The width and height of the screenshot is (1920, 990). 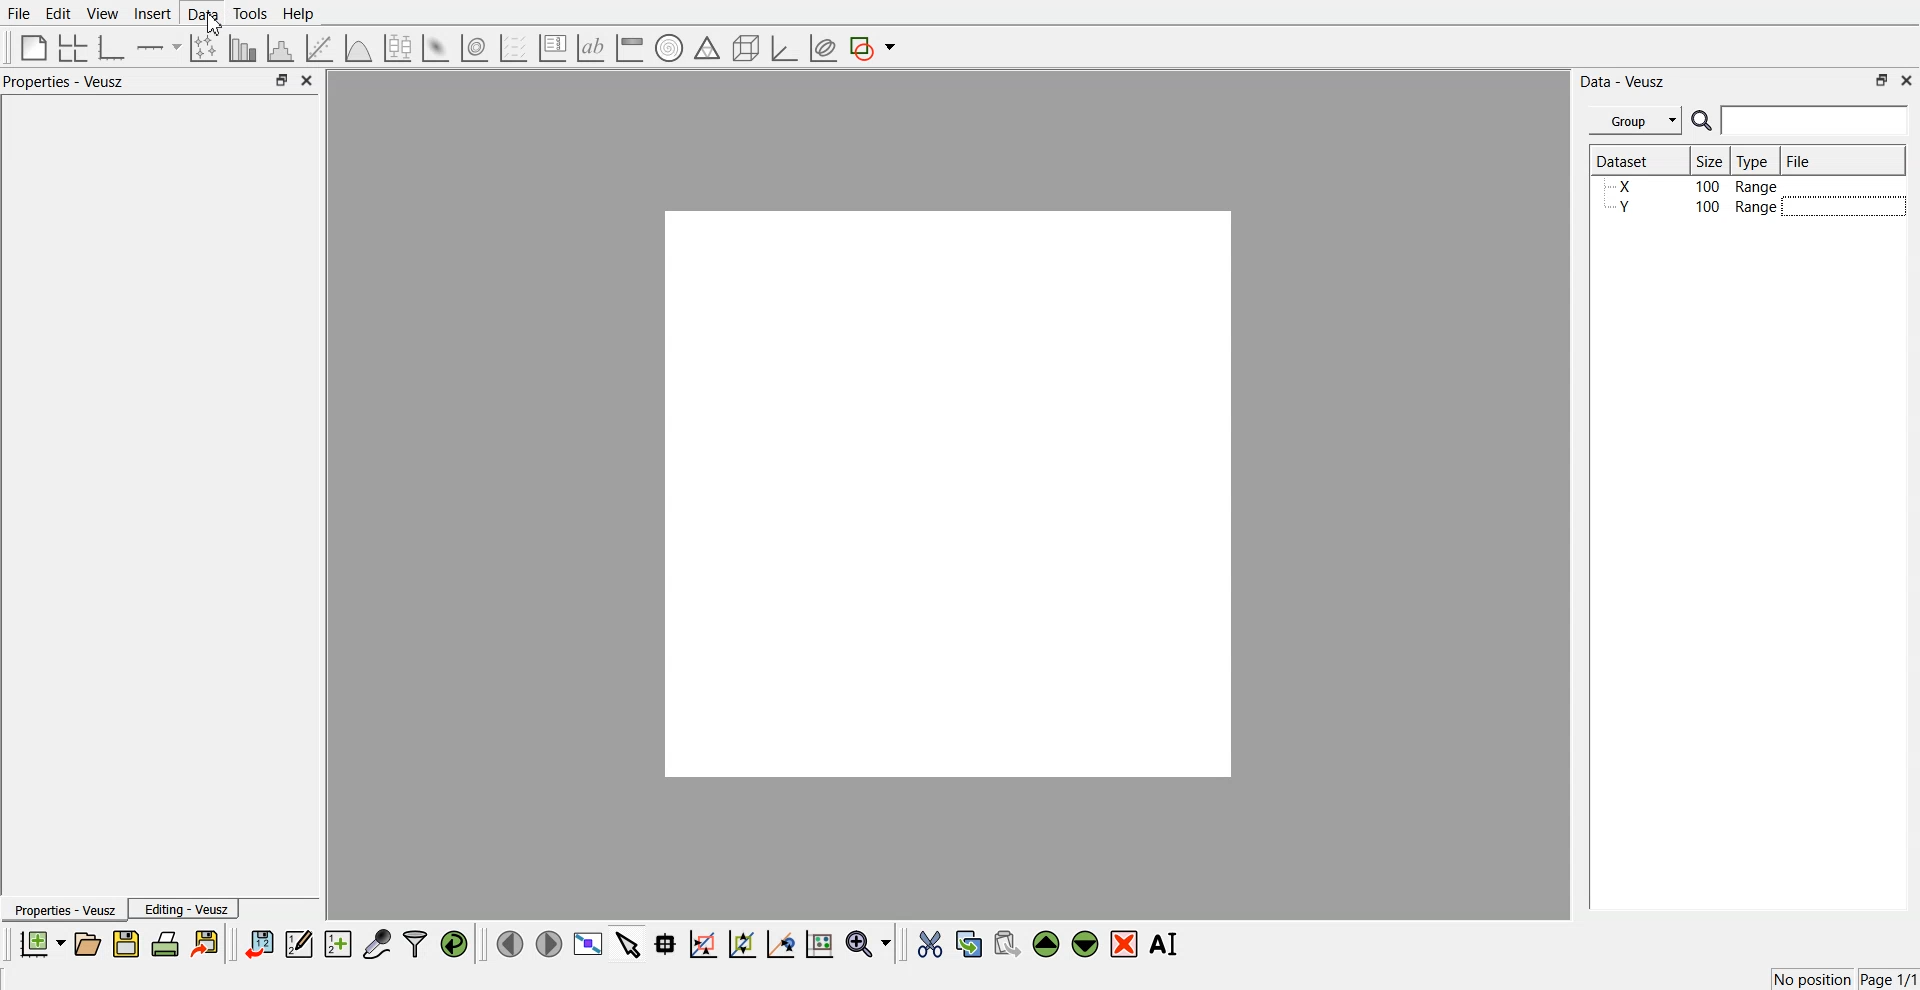 I want to click on Close, so click(x=308, y=80).